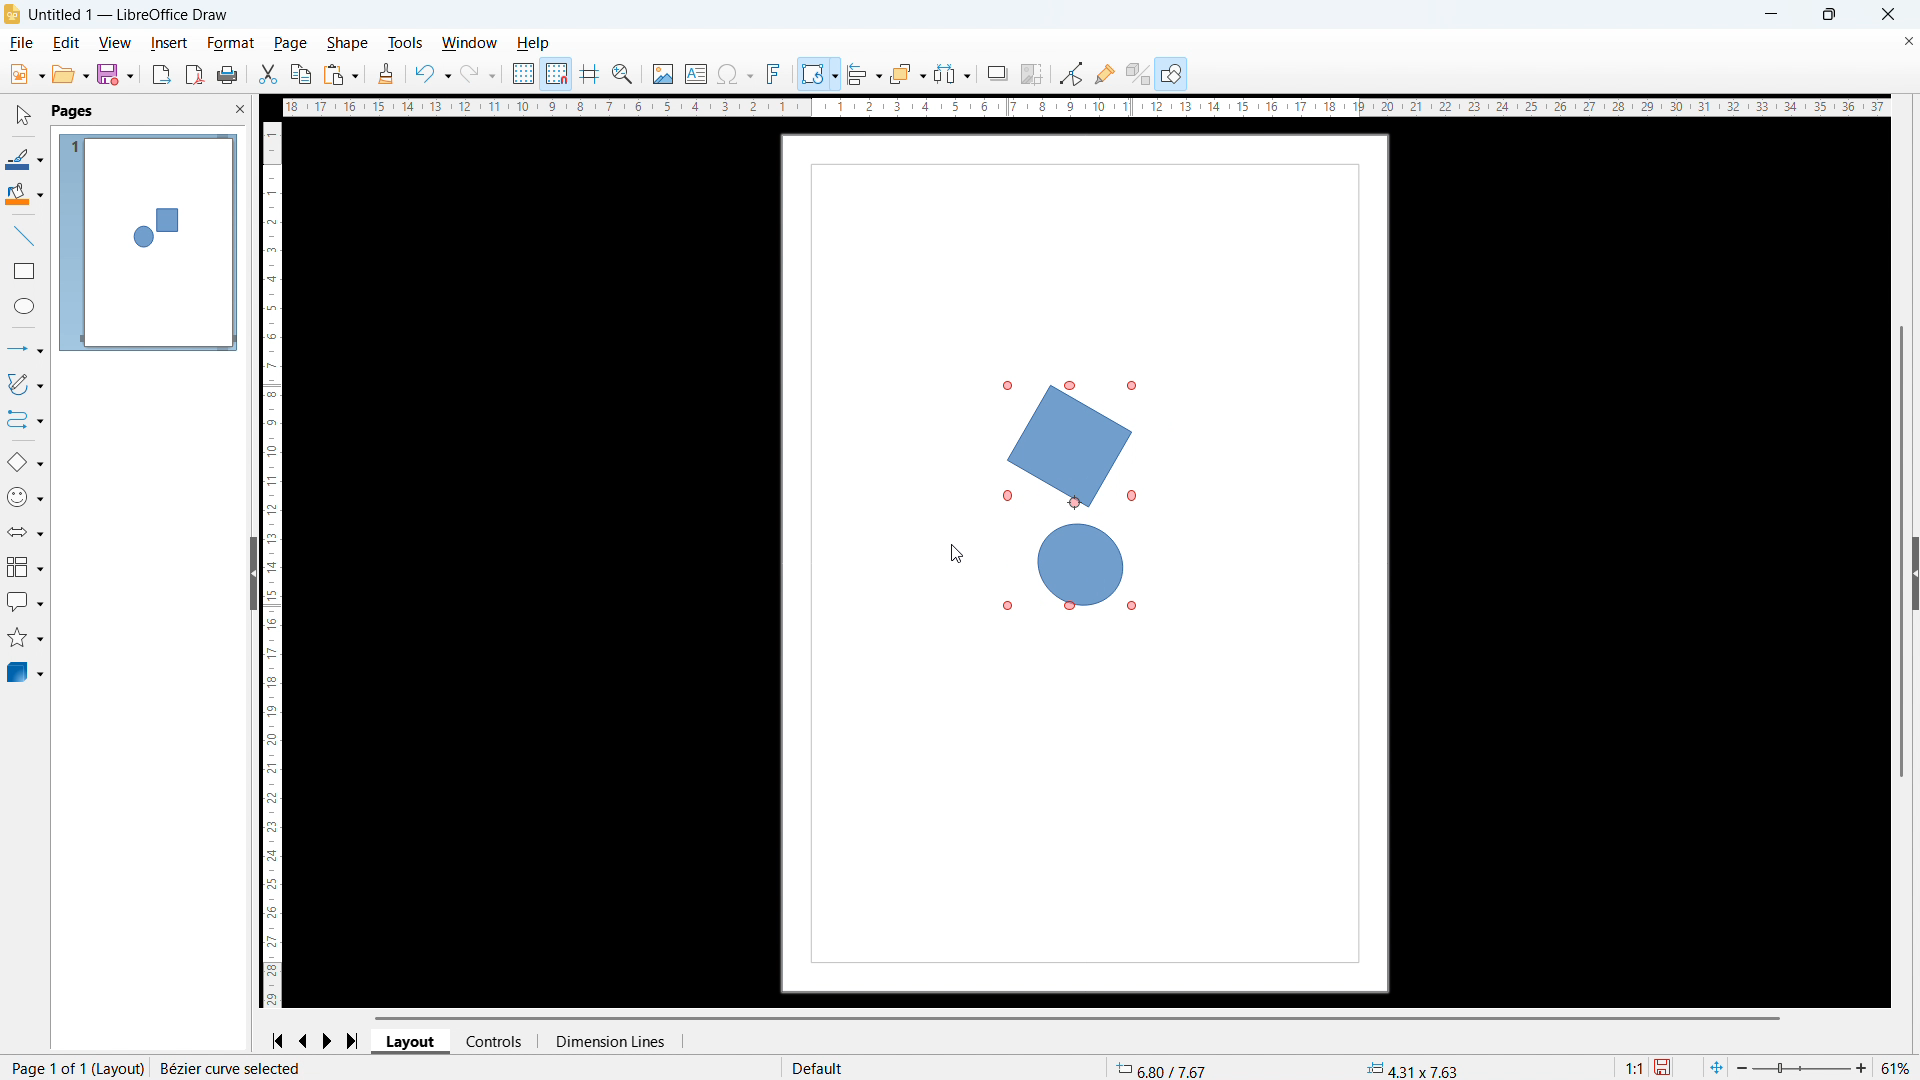 This screenshot has height=1080, width=1920. I want to click on Close PANE , so click(240, 108).